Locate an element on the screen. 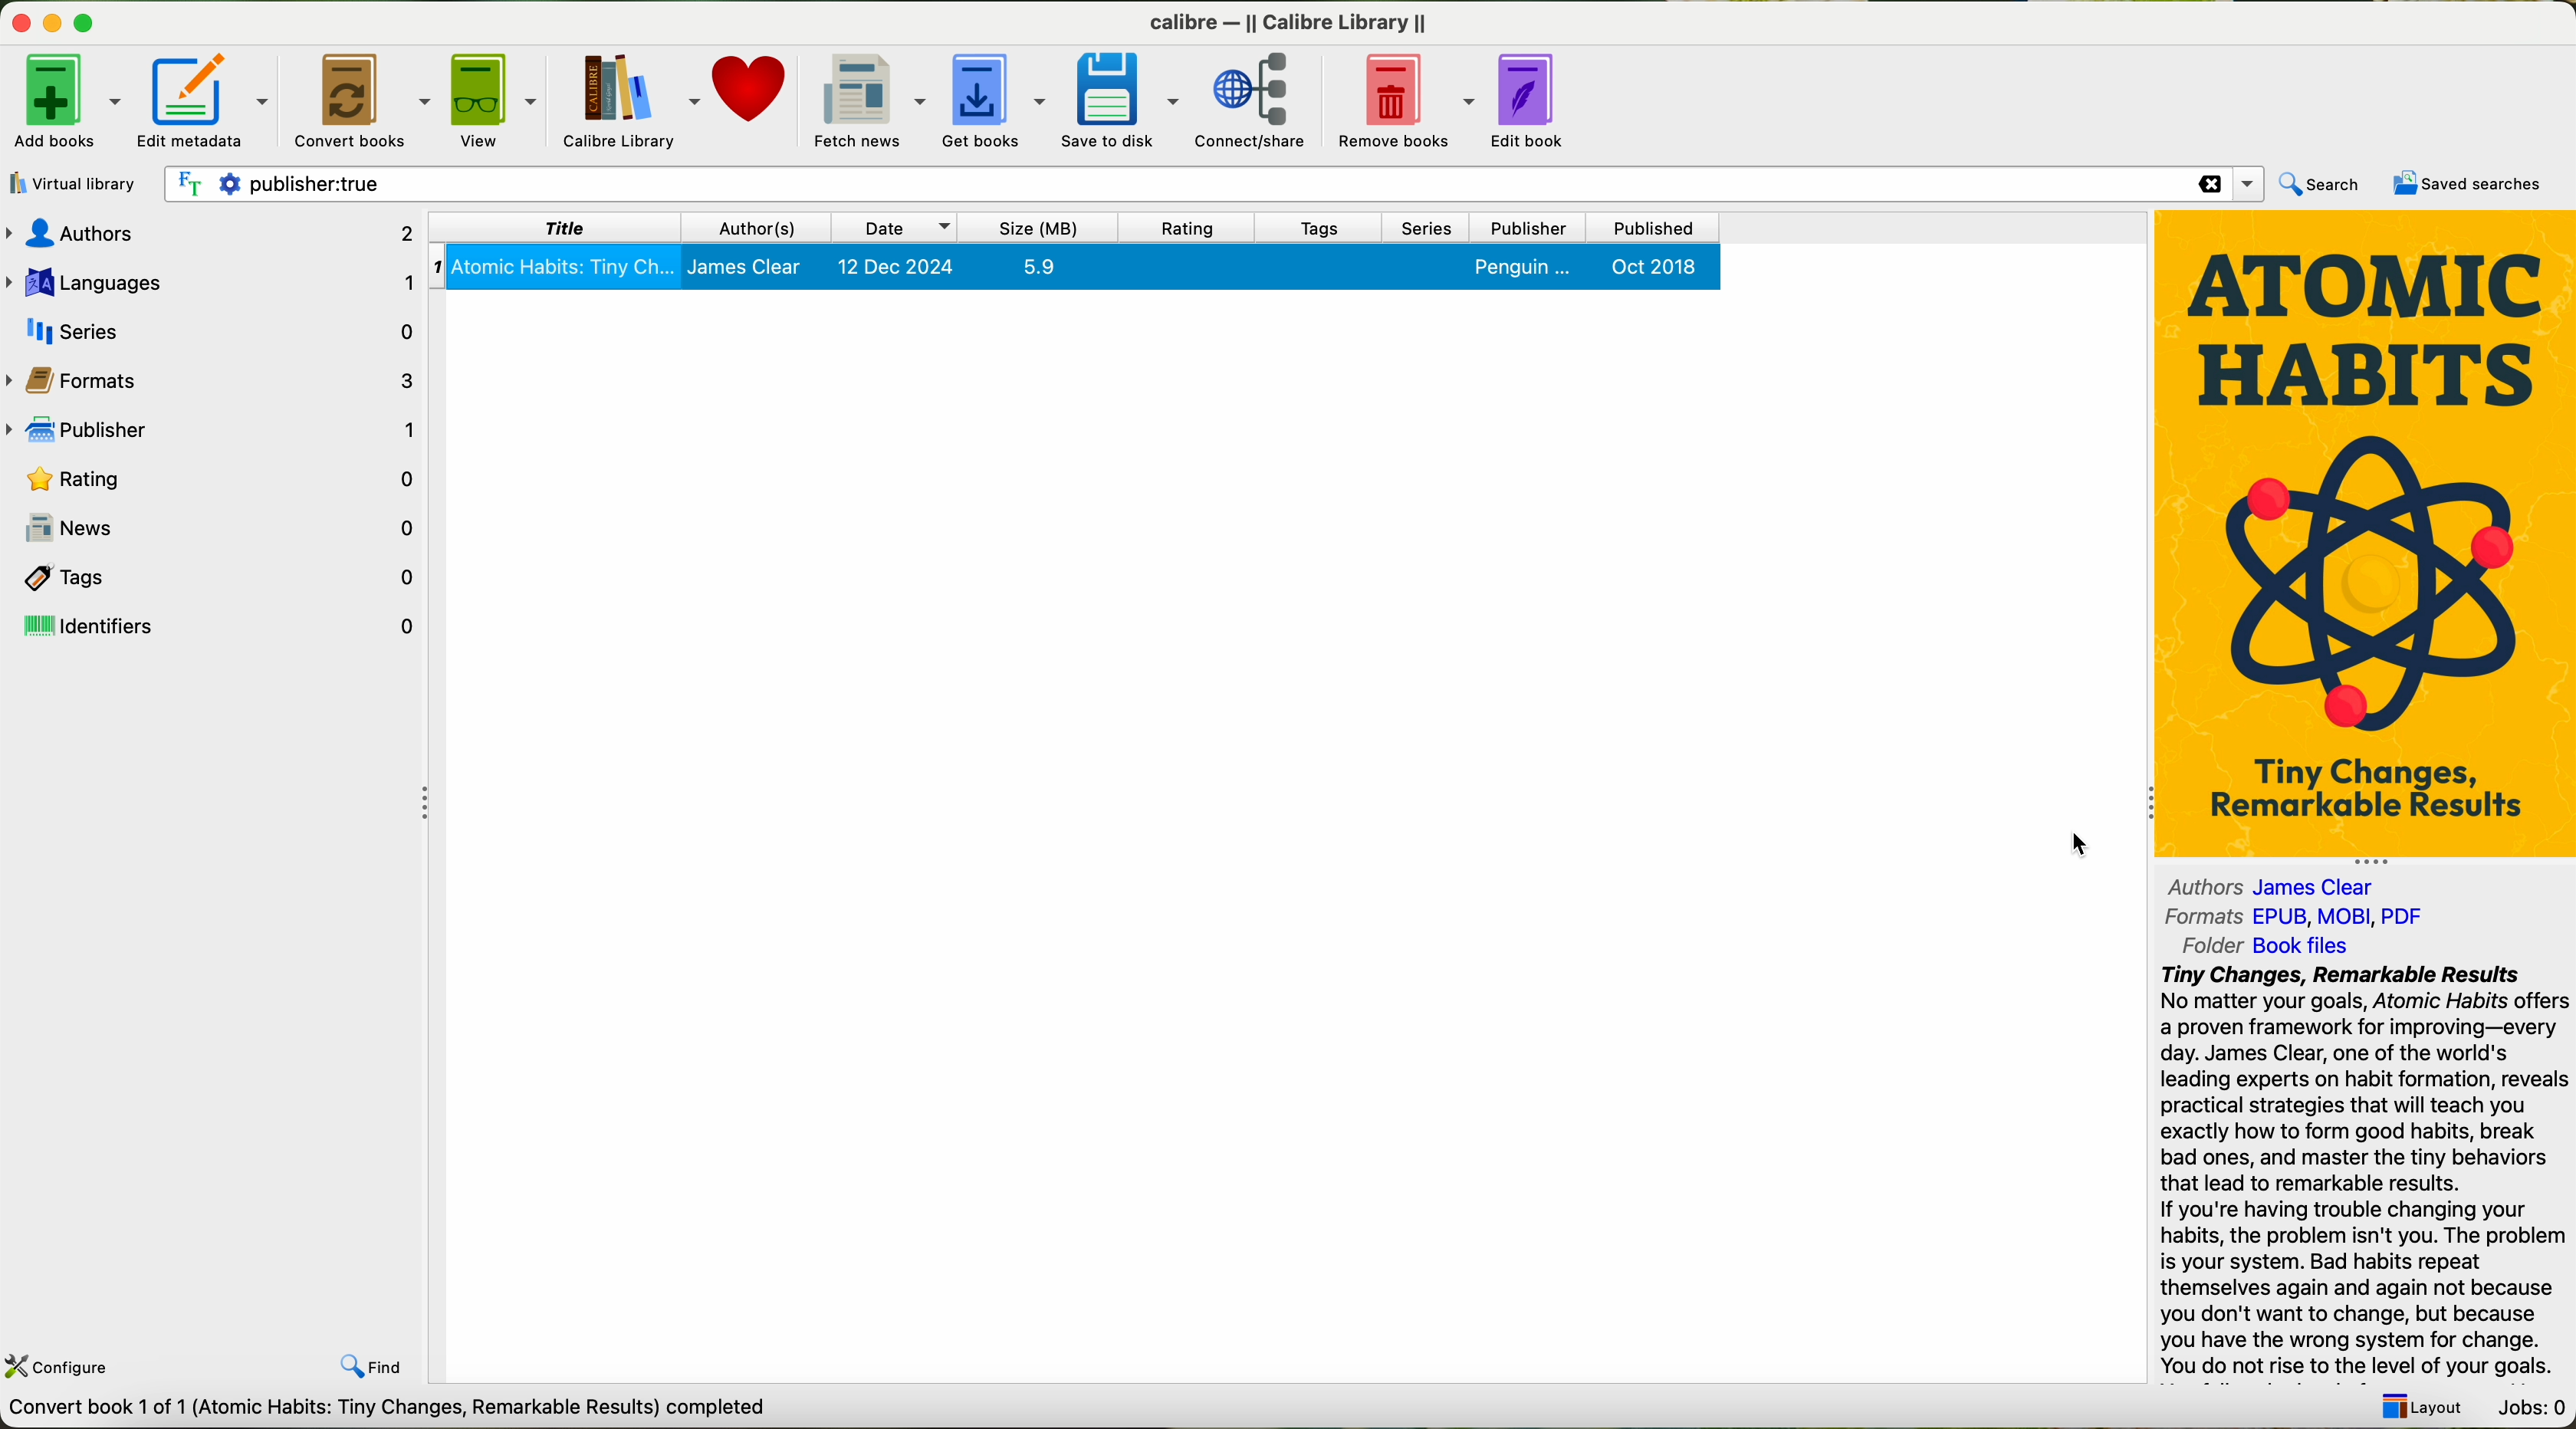 The width and height of the screenshot is (2576, 1429). authors is located at coordinates (212, 231).